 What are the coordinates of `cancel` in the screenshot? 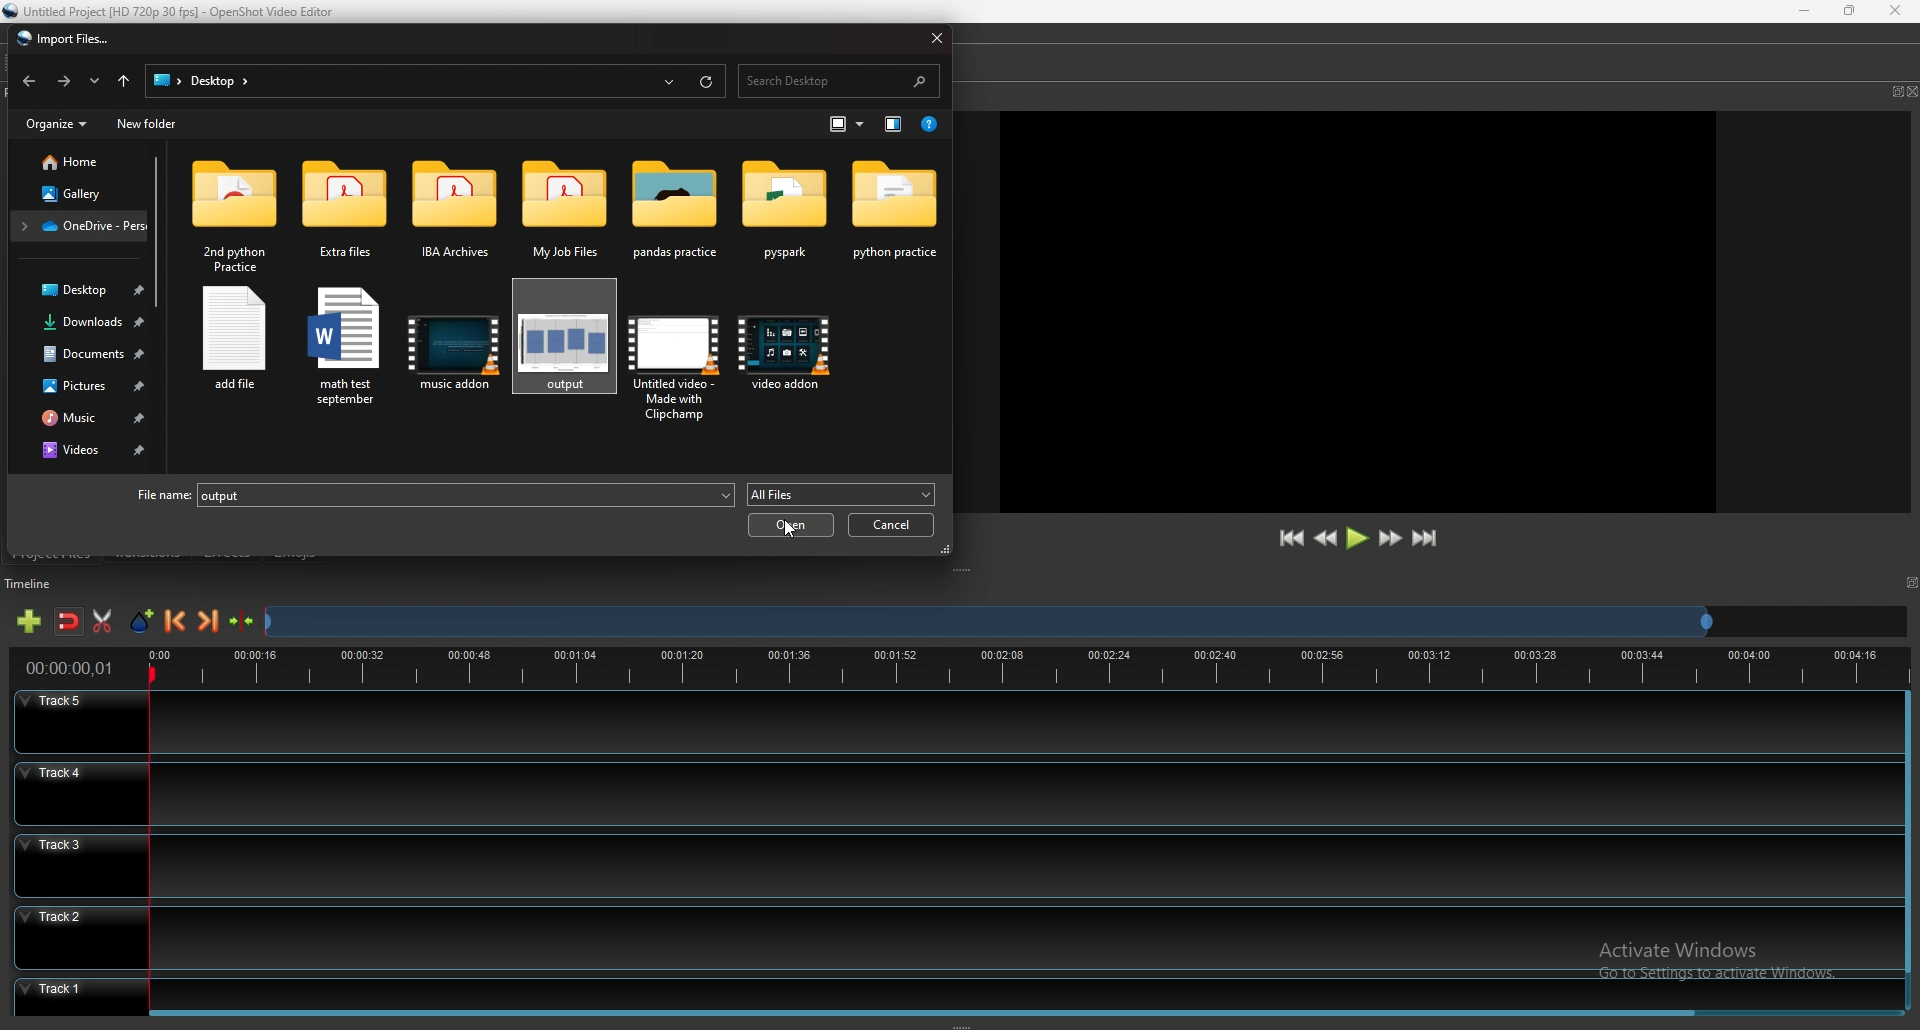 It's located at (892, 525).